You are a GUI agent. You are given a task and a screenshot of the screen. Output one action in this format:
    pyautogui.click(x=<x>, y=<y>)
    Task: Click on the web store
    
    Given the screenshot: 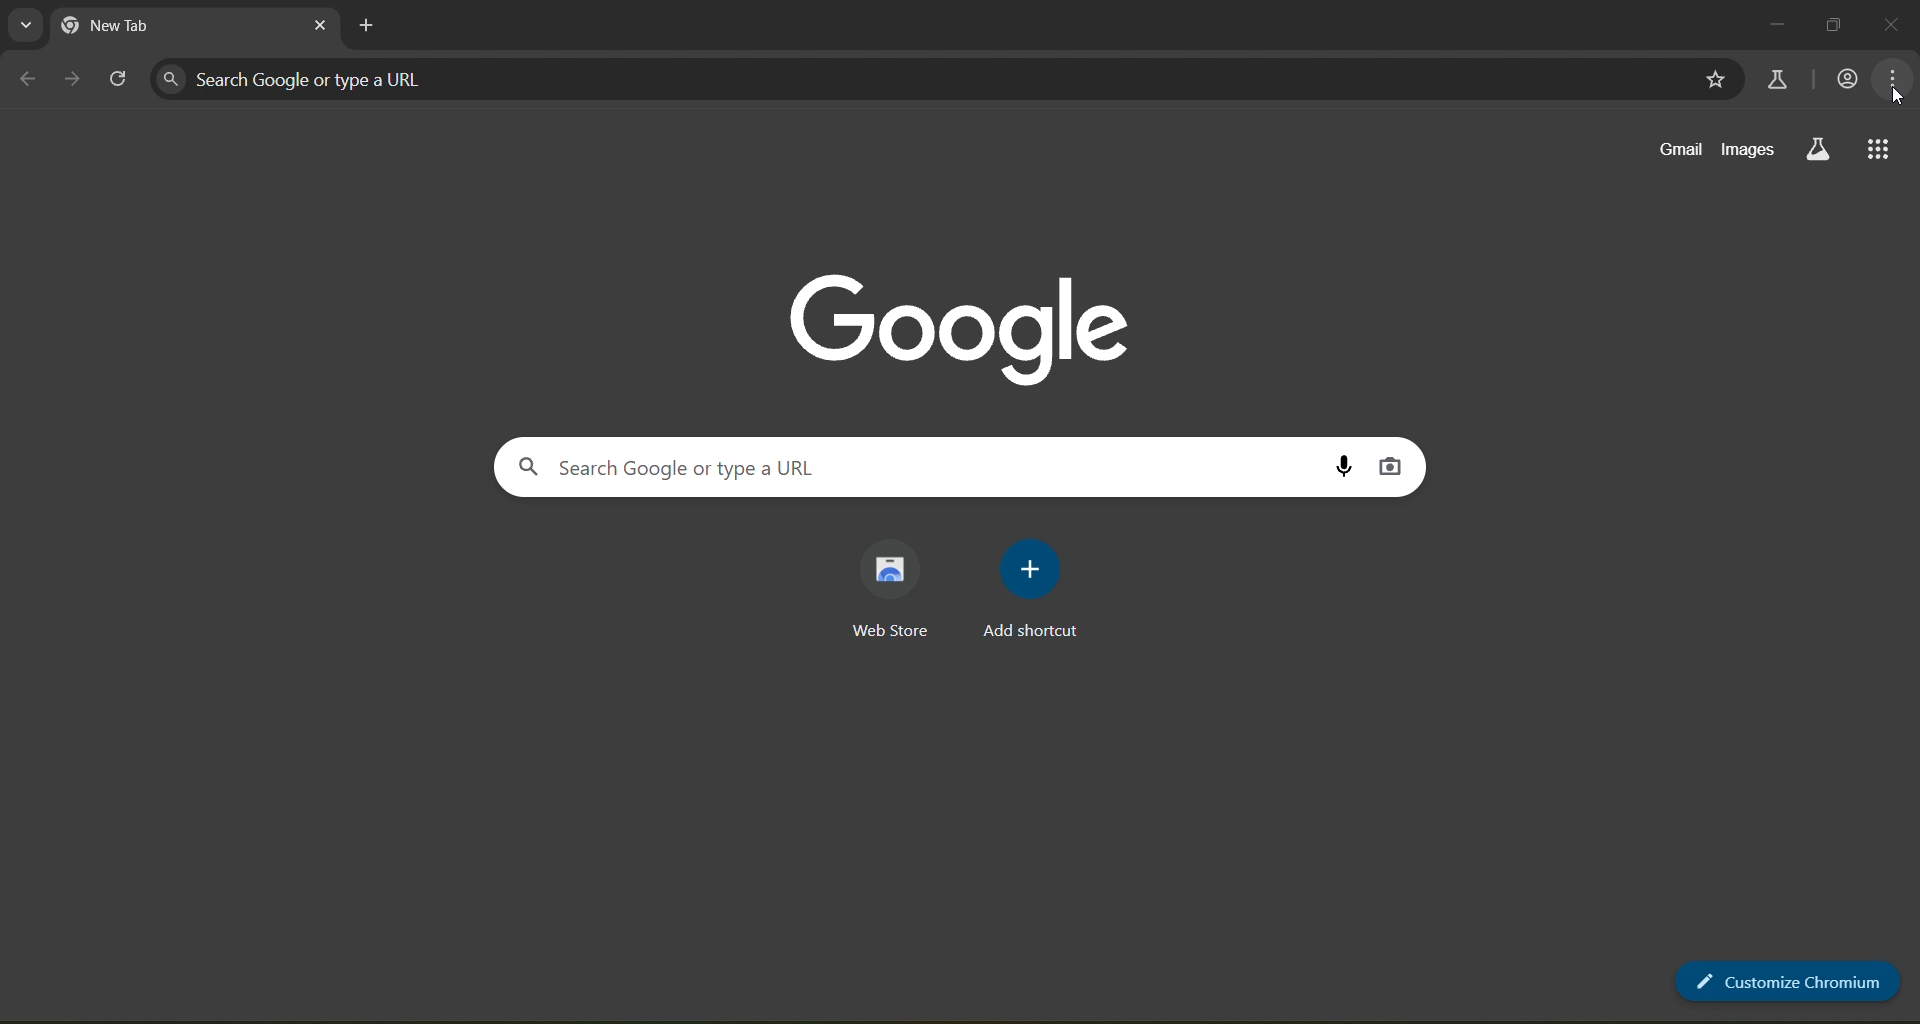 What is the action you would take?
    pyautogui.click(x=897, y=590)
    